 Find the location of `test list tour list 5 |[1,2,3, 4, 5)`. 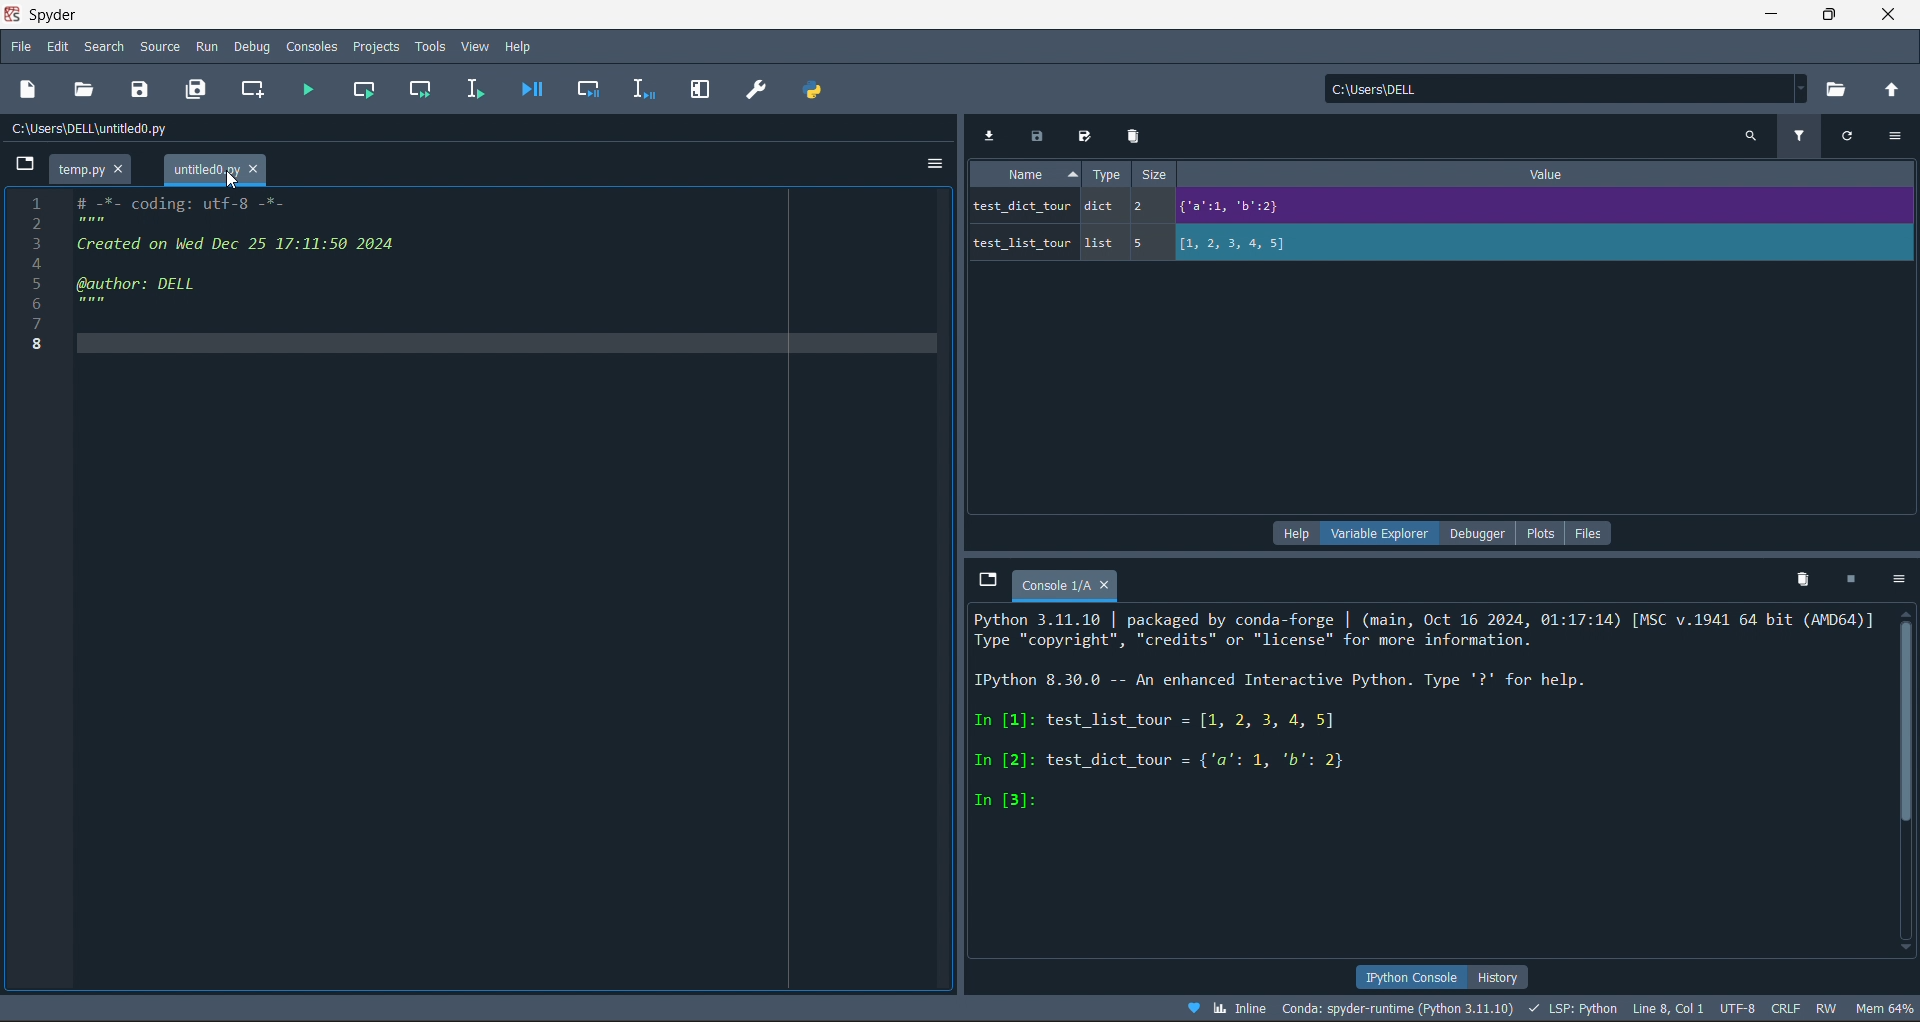

test list tour list 5 |[1,2,3, 4, 5) is located at coordinates (1161, 247).